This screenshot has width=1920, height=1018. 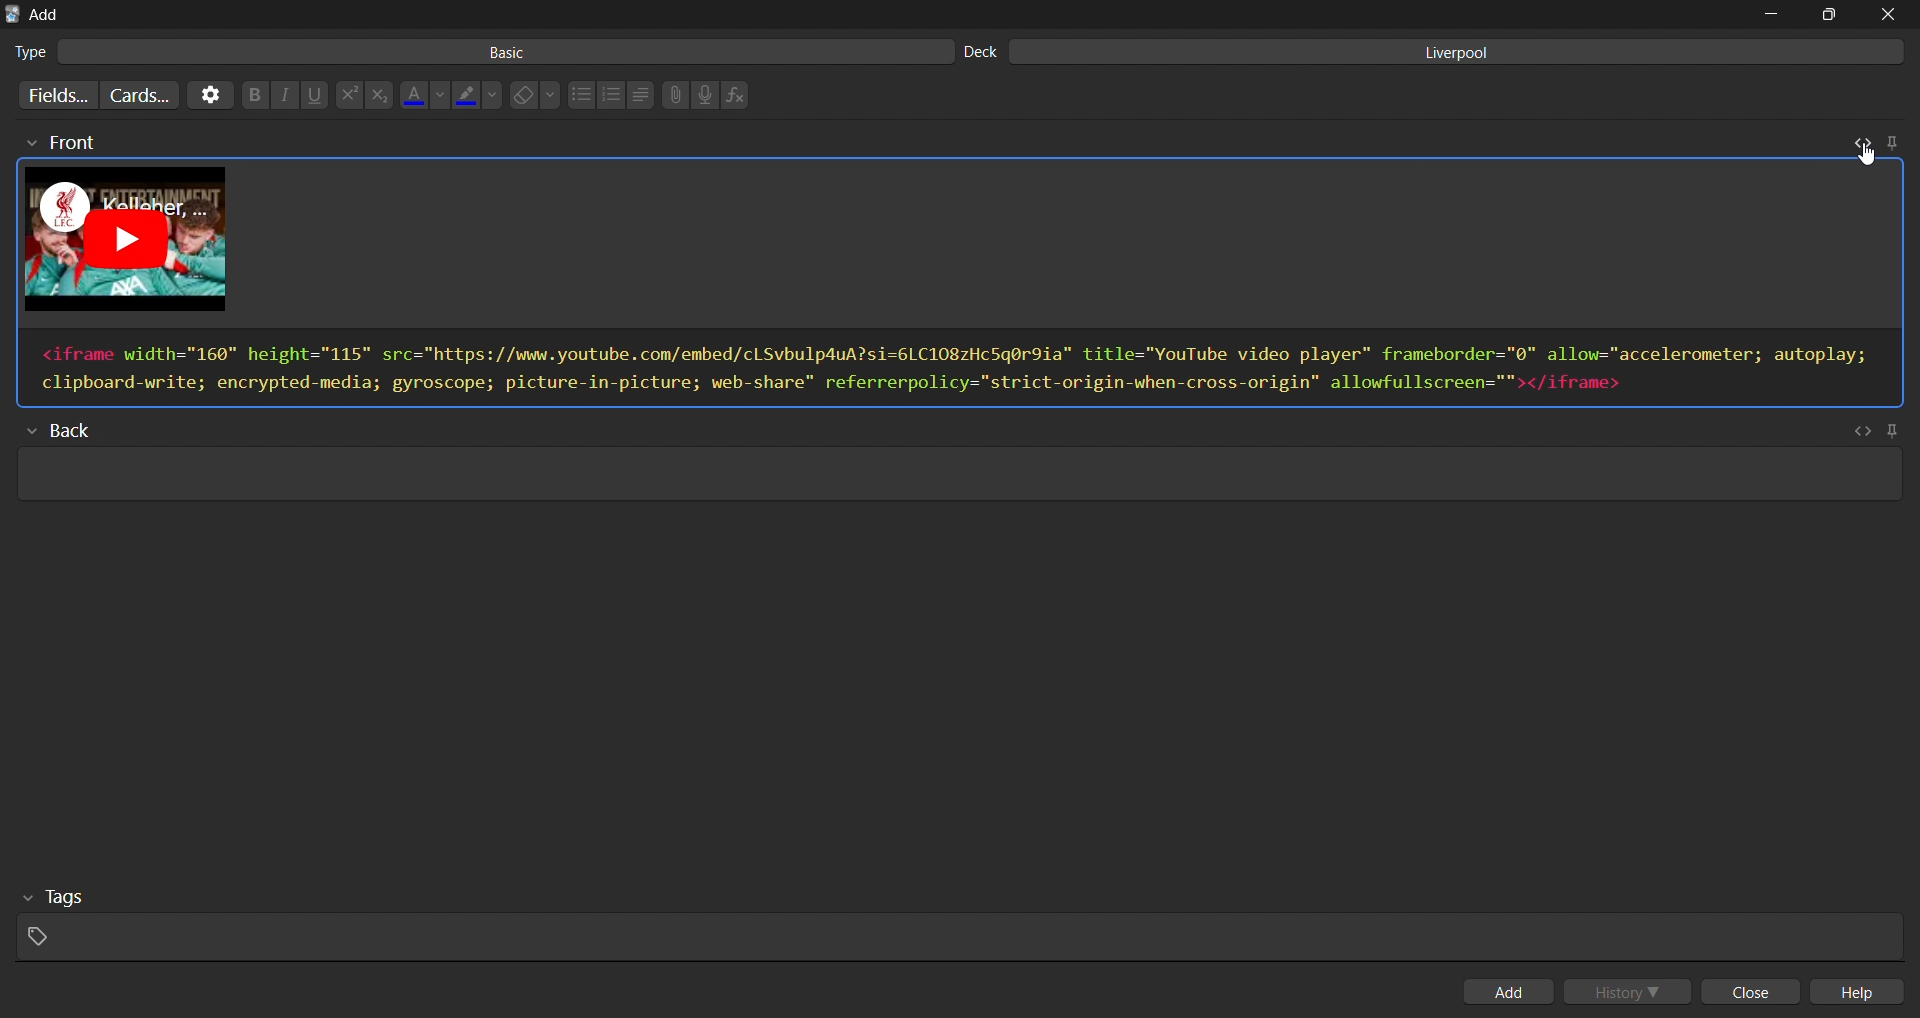 What do you see at coordinates (316, 95) in the screenshot?
I see `underline` at bounding box center [316, 95].